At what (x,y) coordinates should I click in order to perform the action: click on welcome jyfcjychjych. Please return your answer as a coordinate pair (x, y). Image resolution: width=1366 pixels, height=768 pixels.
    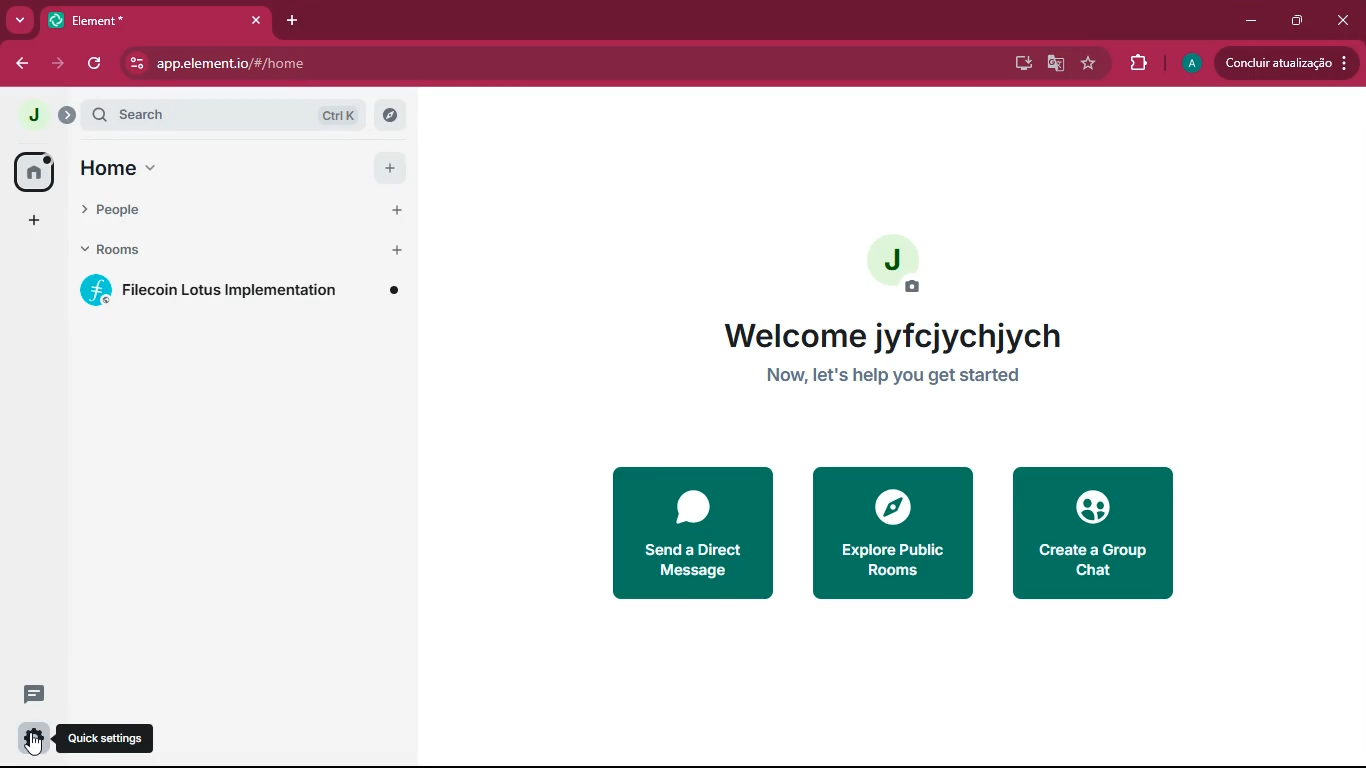
    Looking at the image, I should click on (911, 337).